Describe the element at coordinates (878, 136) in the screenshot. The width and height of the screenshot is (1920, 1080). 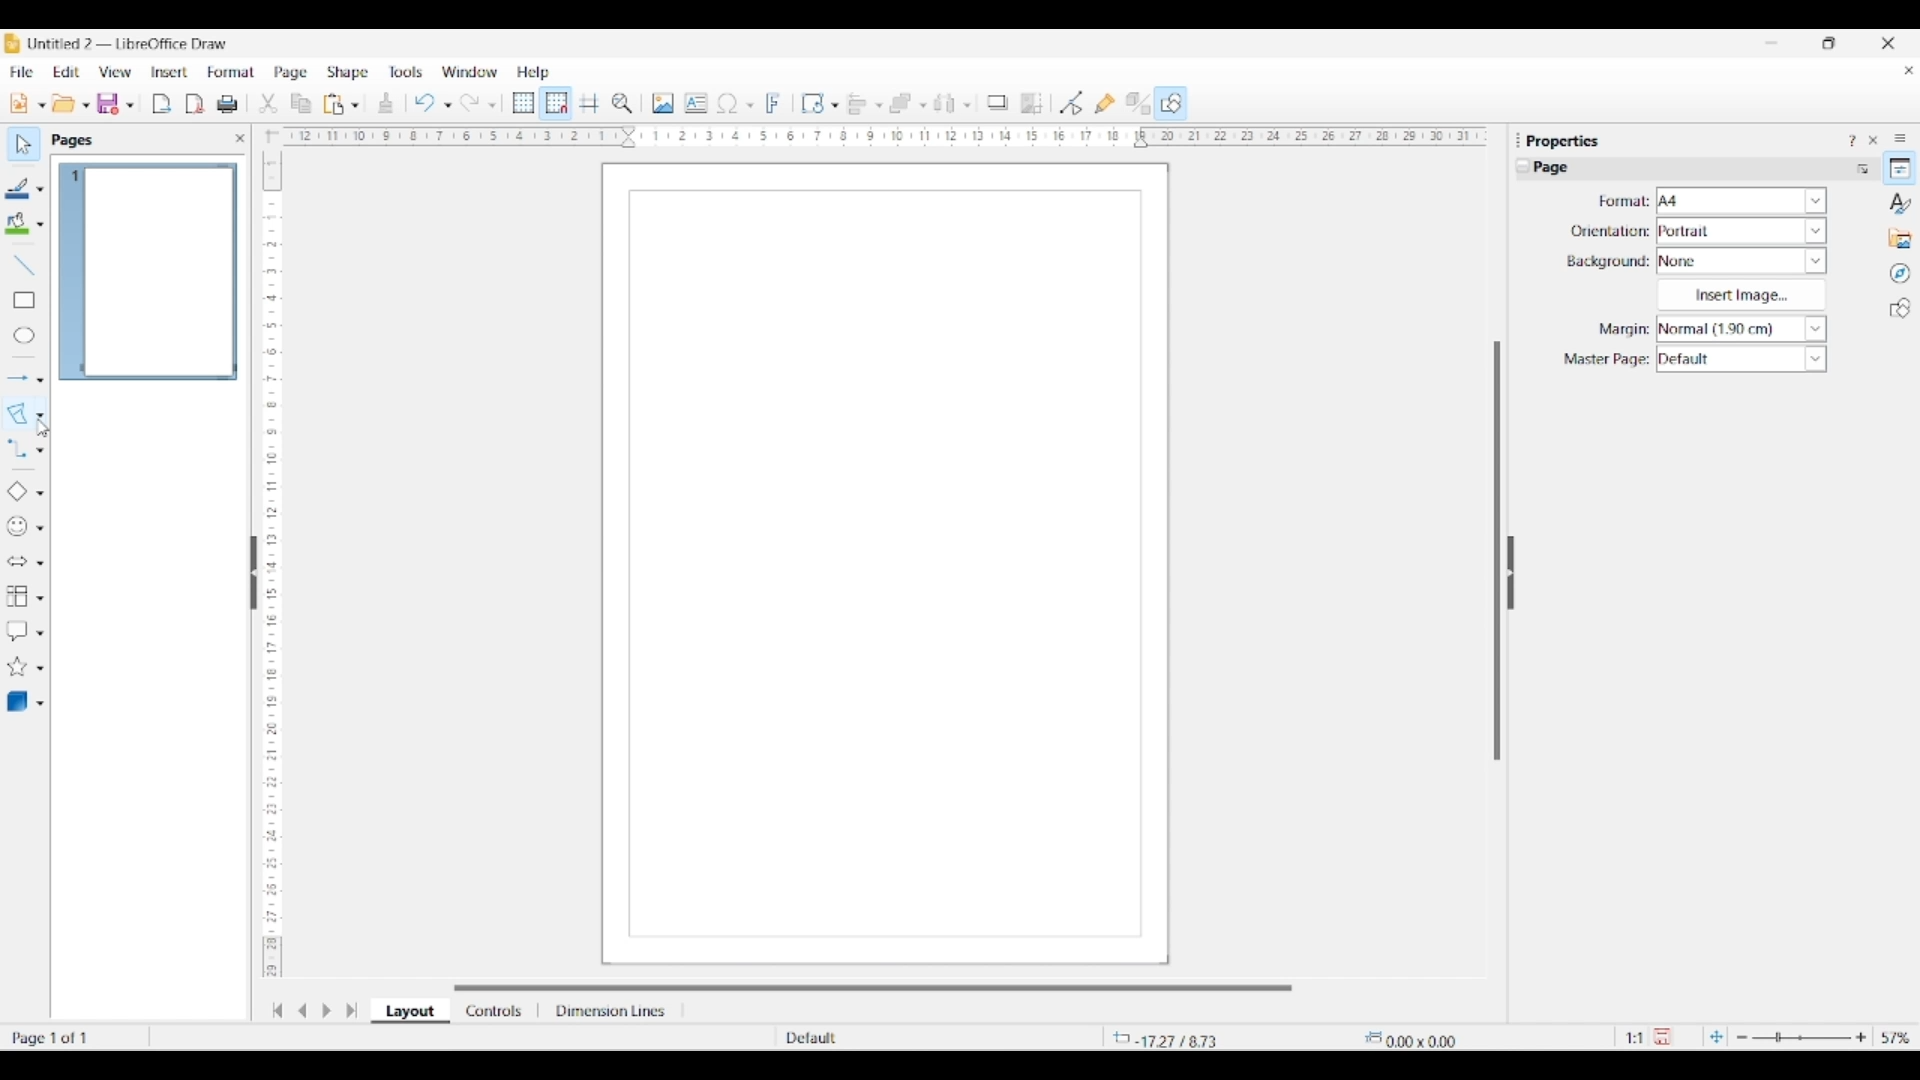
I see `Horizontal ruler` at that location.